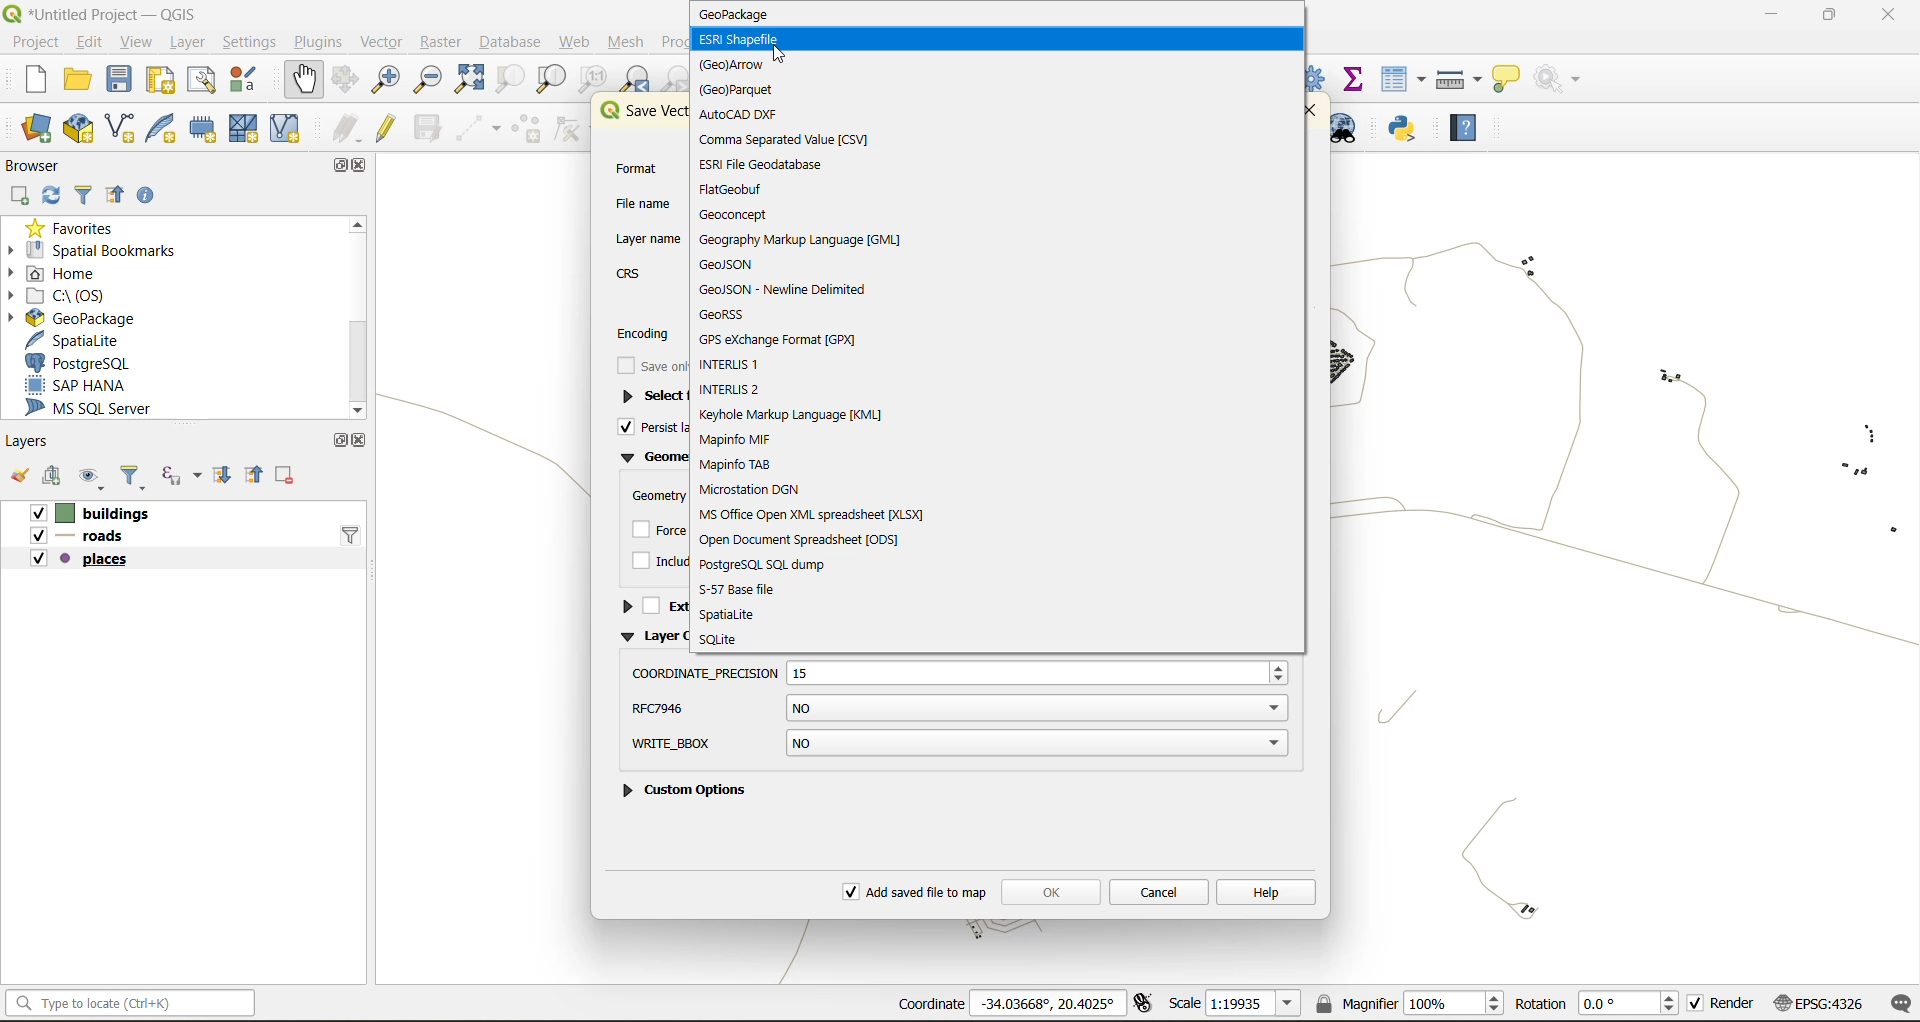  Describe the element at coordinates (1884, 17) in the screenshot. I see `close` at that location.